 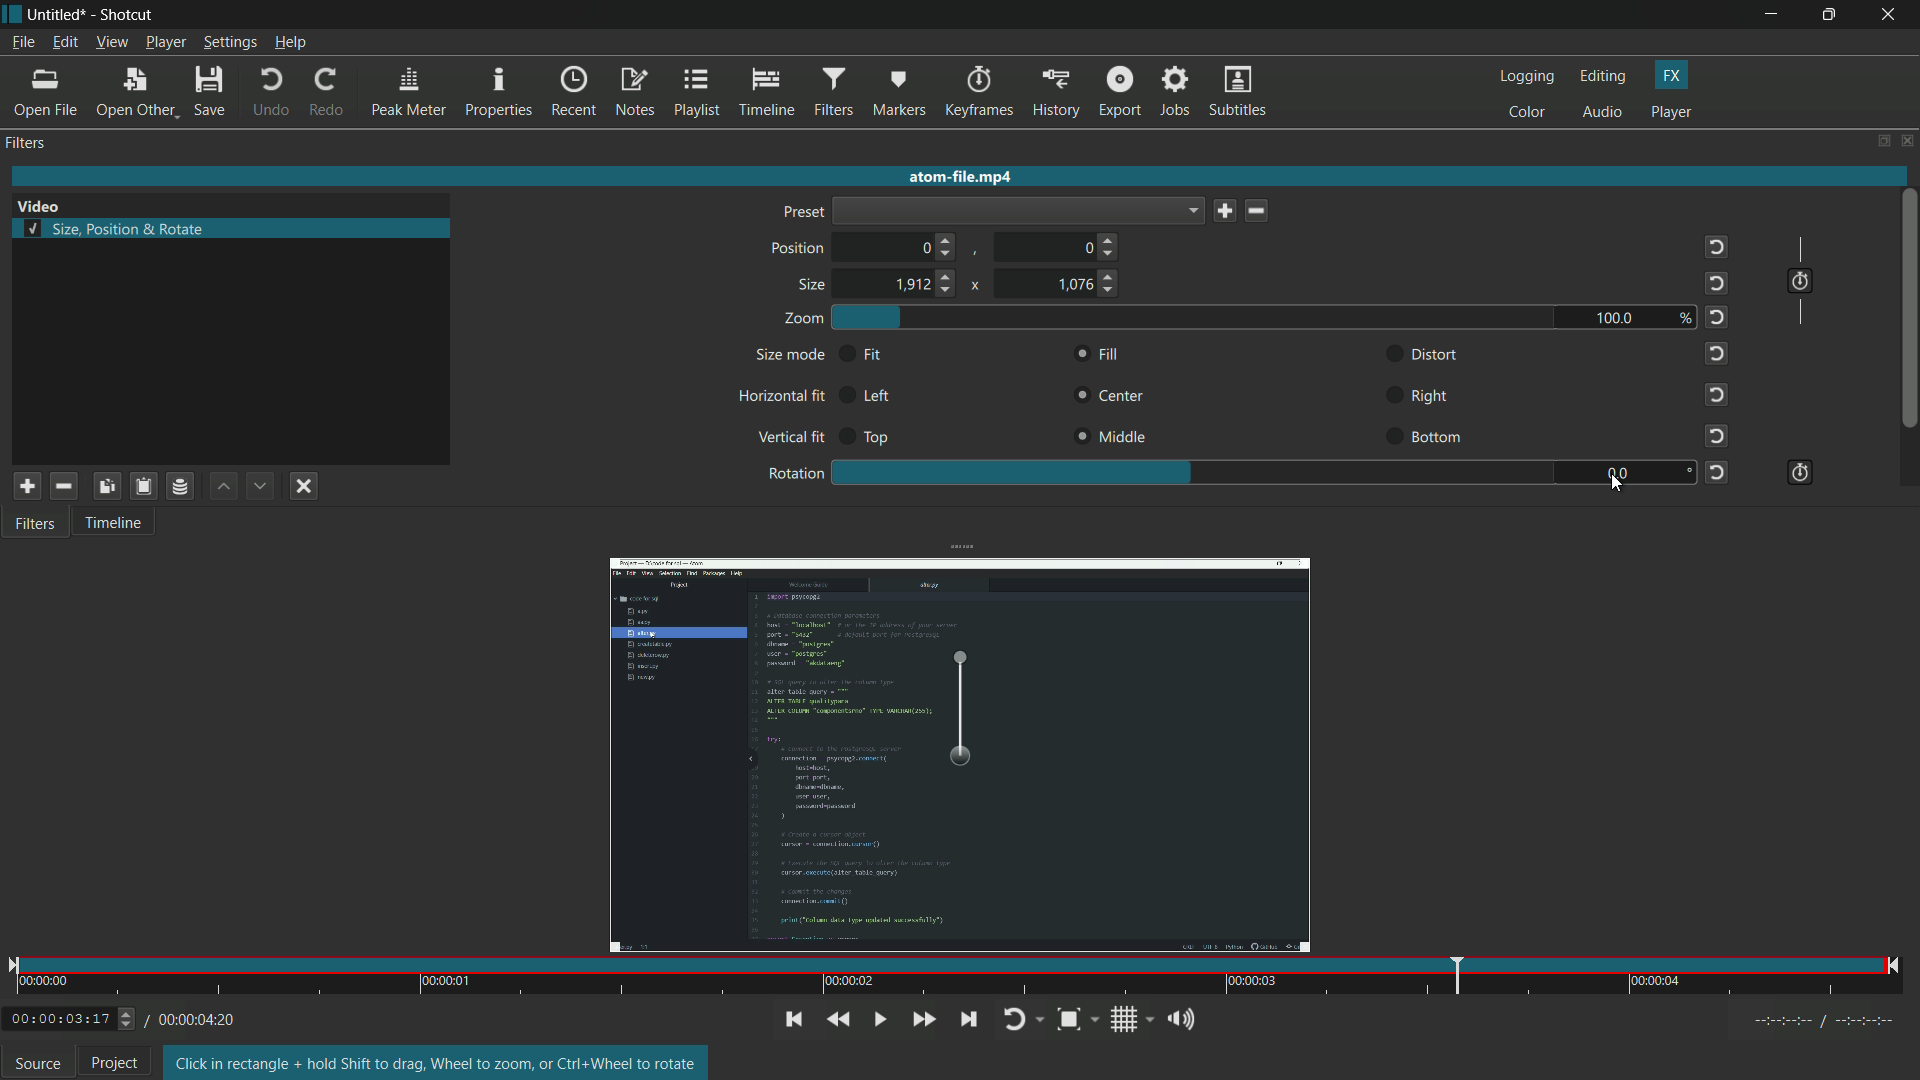 What do you see at coordinates (230, 43) in the screenshot?
I see `settings menu` at bounding box center [230, 43].